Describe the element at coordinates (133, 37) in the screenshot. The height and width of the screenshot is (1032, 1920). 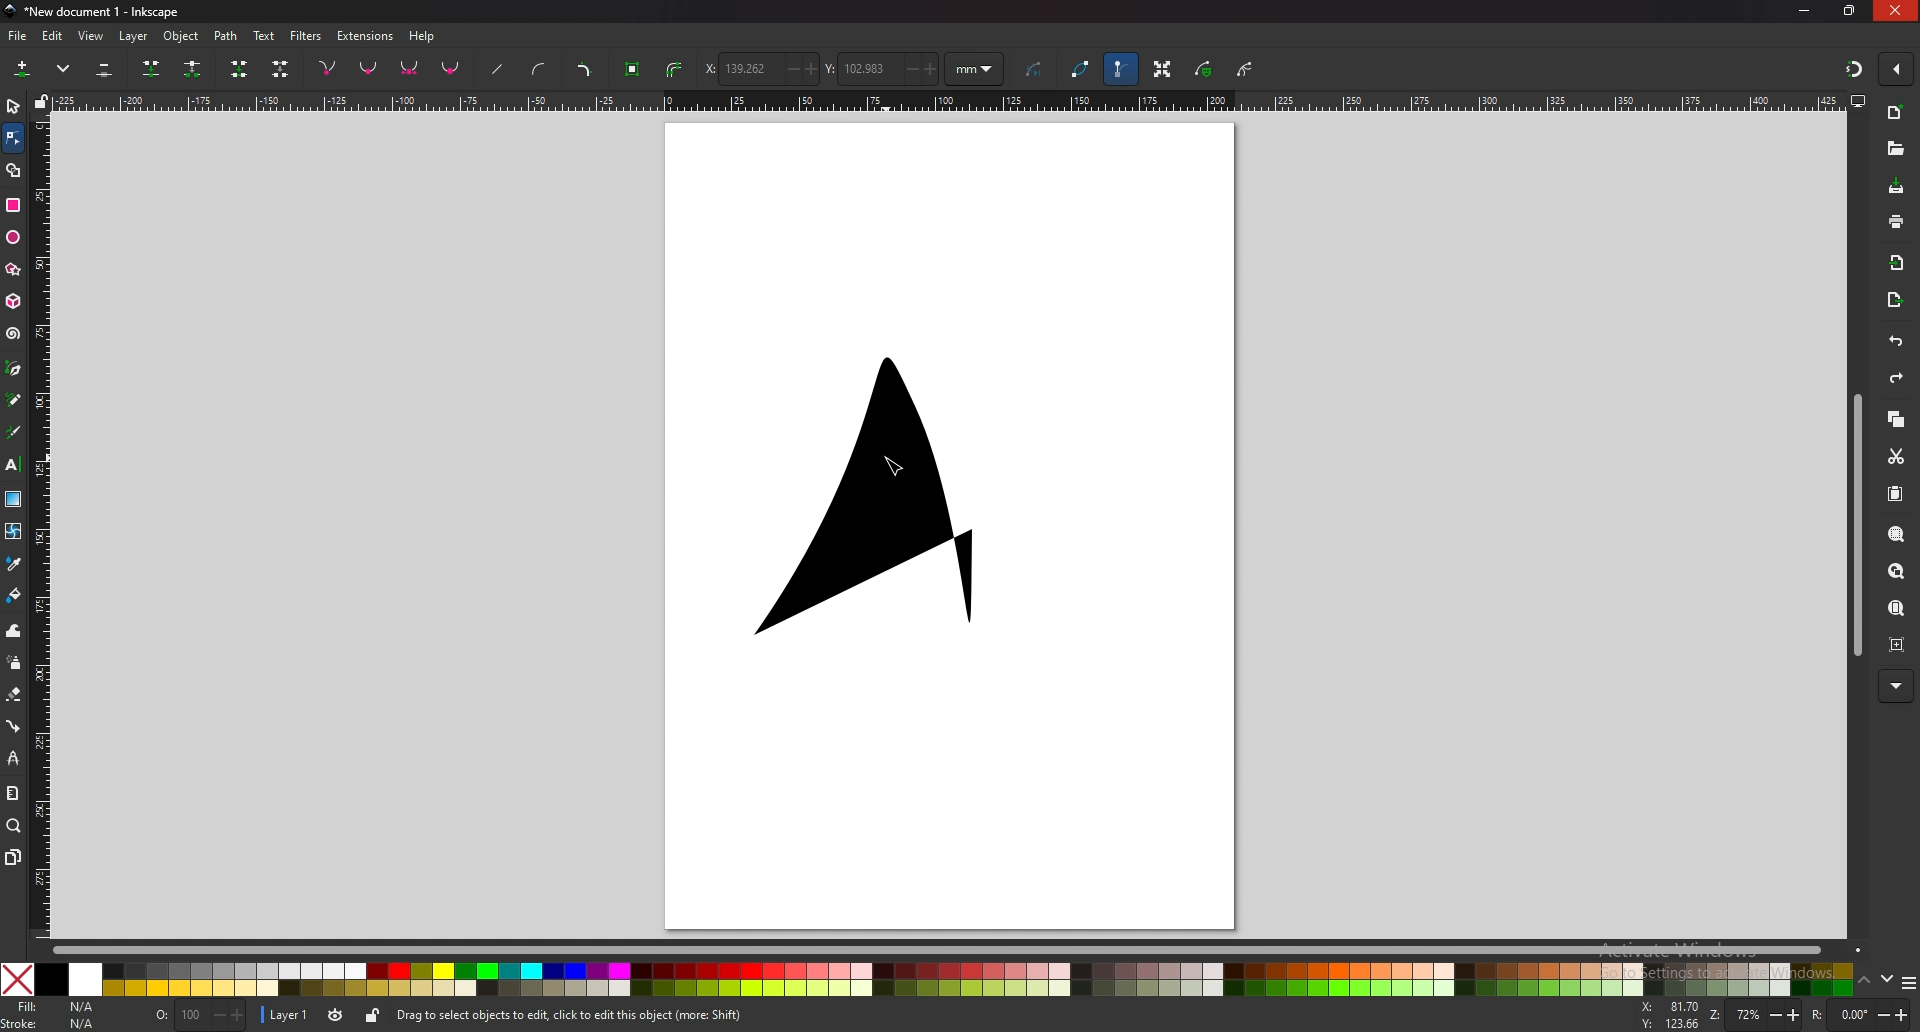
I see `layer` at that location.